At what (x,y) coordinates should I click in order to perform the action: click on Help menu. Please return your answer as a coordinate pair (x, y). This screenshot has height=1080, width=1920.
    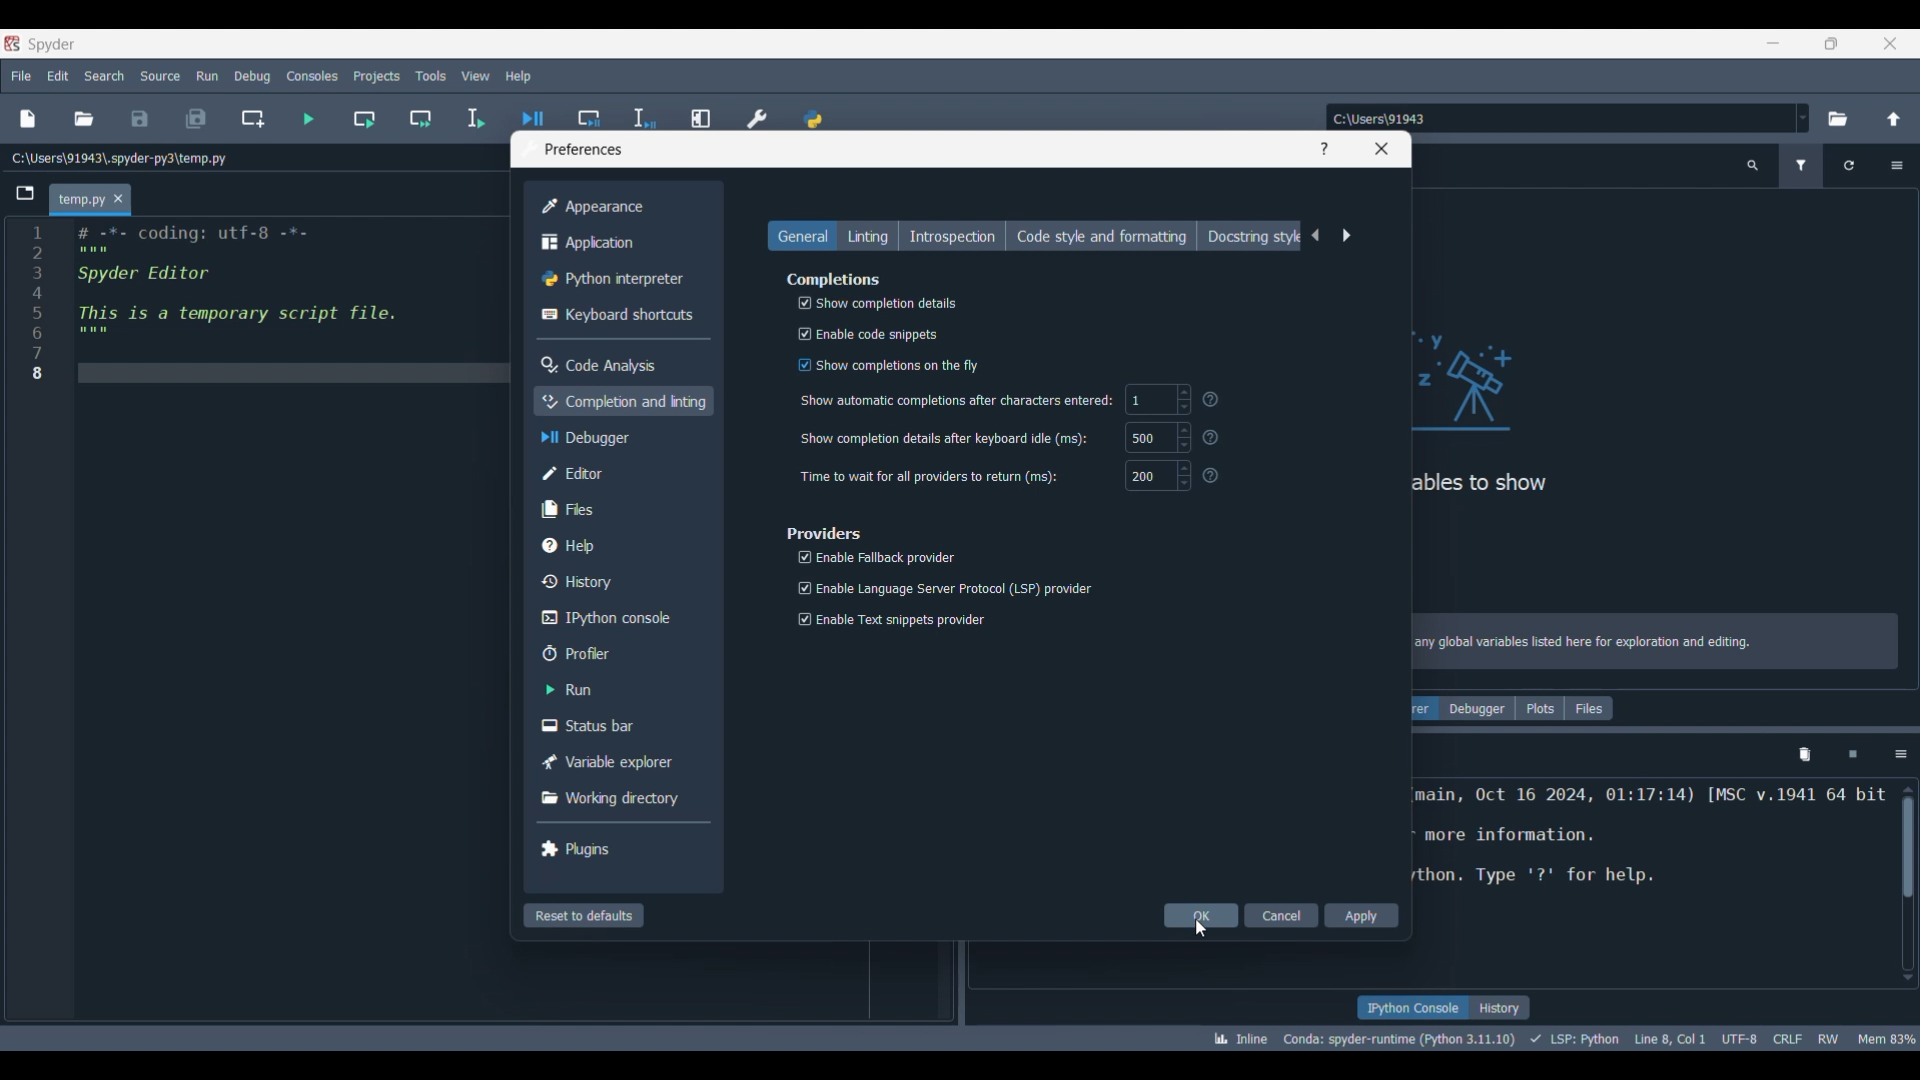
    Looking at the image, I should click on (518, 76).